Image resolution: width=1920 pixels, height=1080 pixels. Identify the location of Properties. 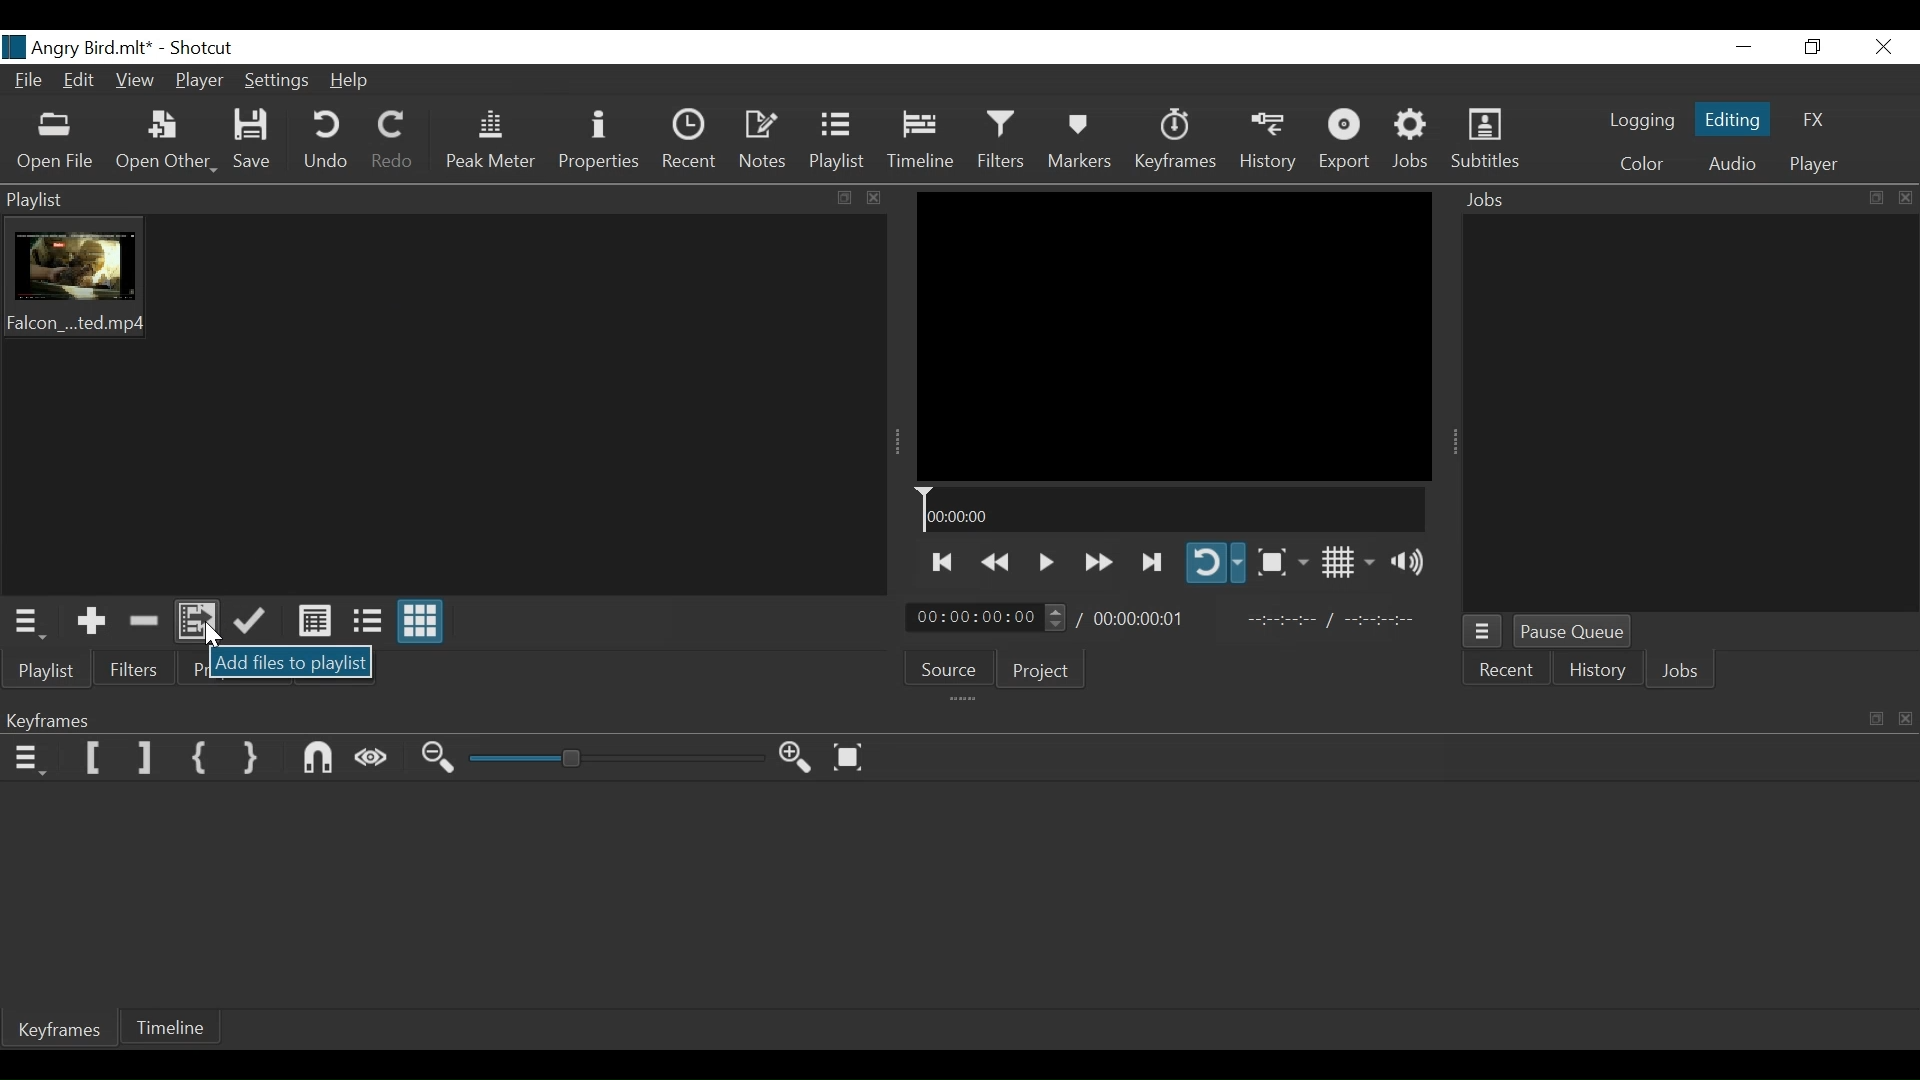
(602, 142).